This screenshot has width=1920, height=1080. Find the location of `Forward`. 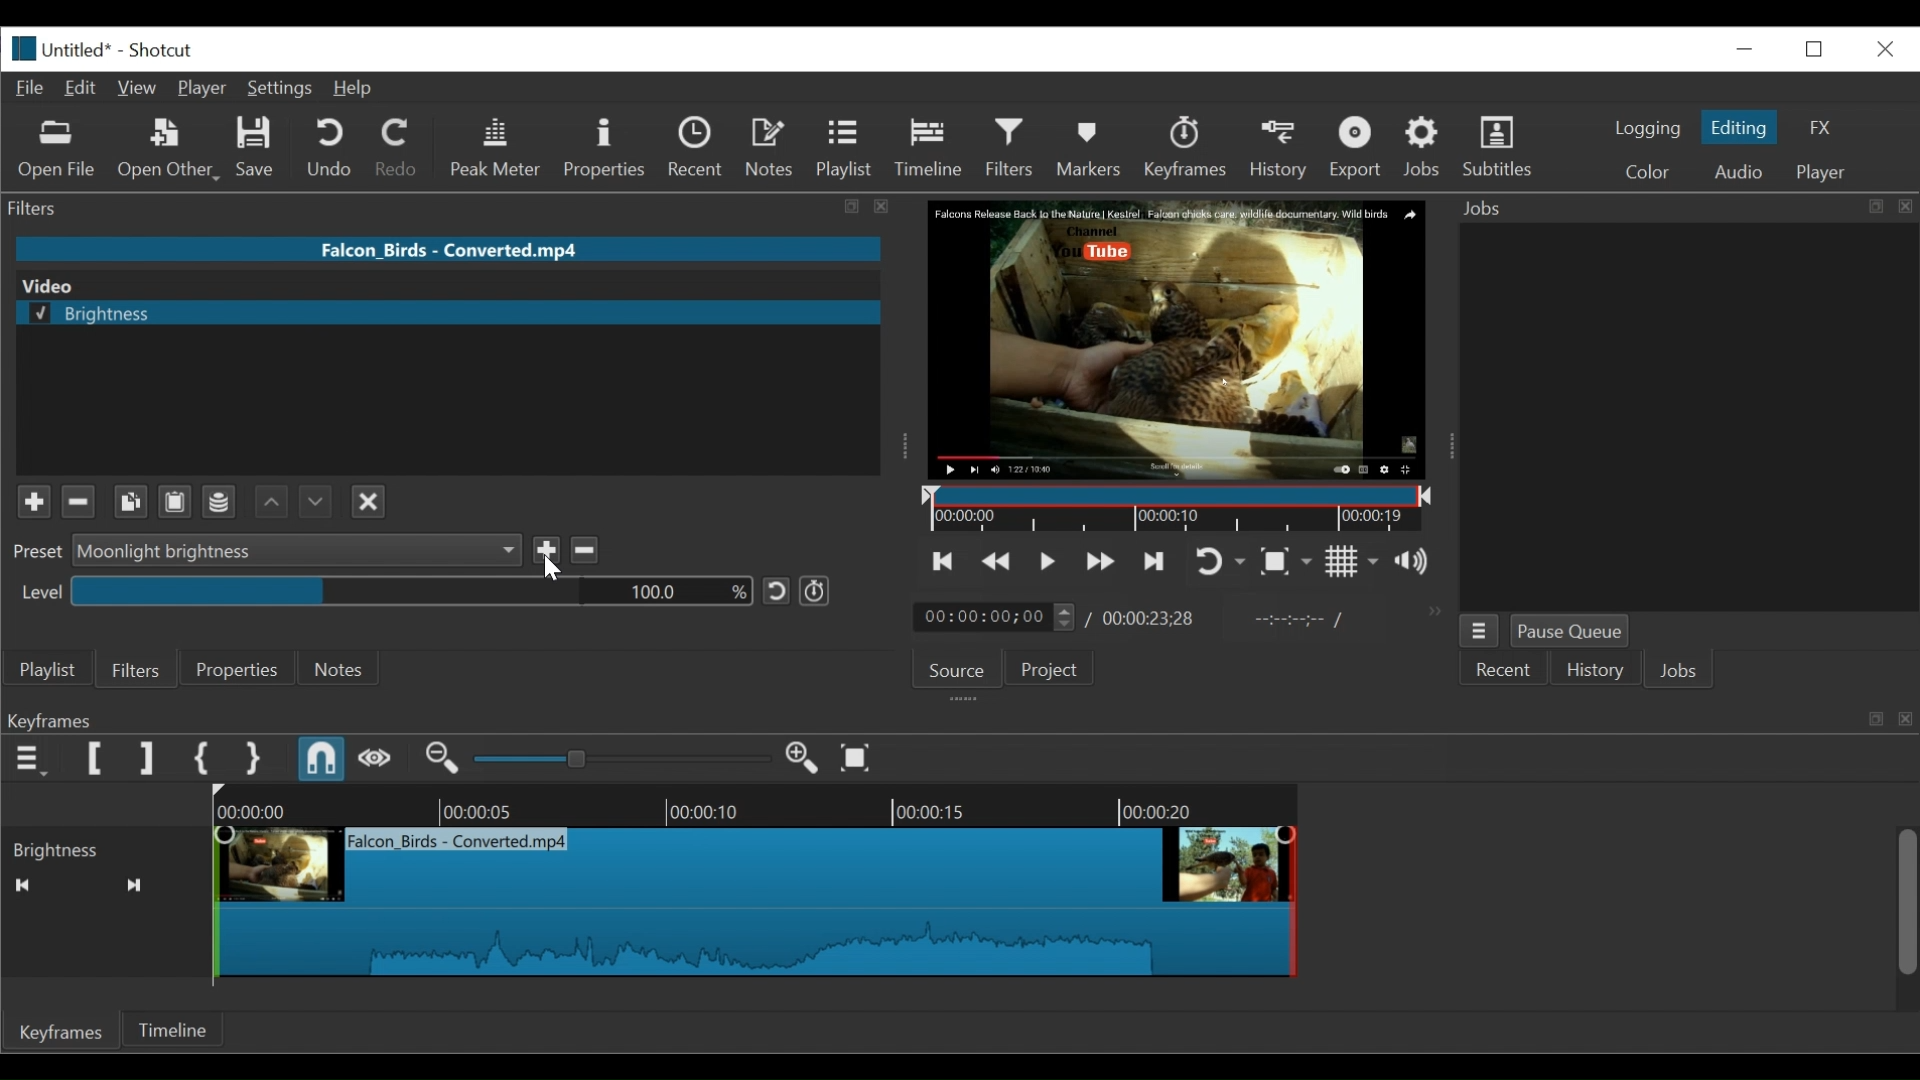

Forward is located at coordinates (134, 887).